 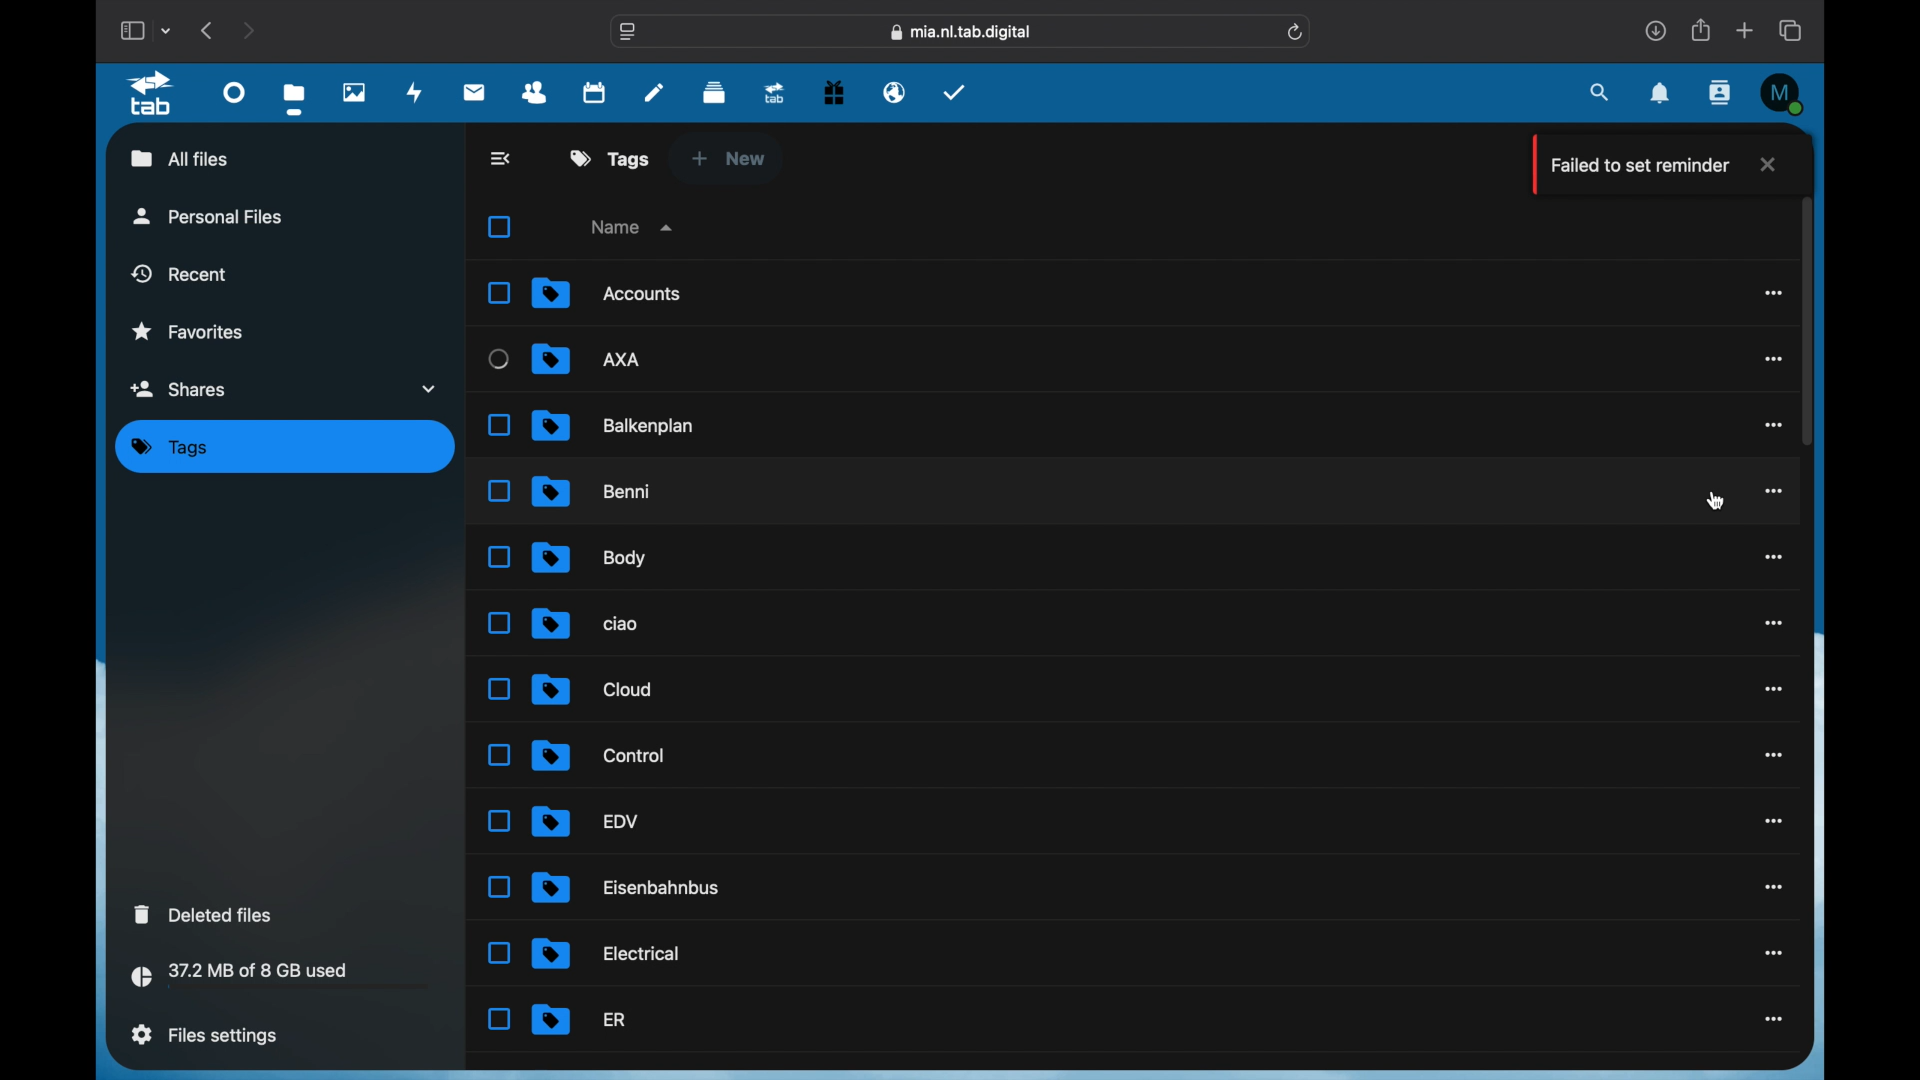 I want to click on more options, so click(x=1770, y=425).